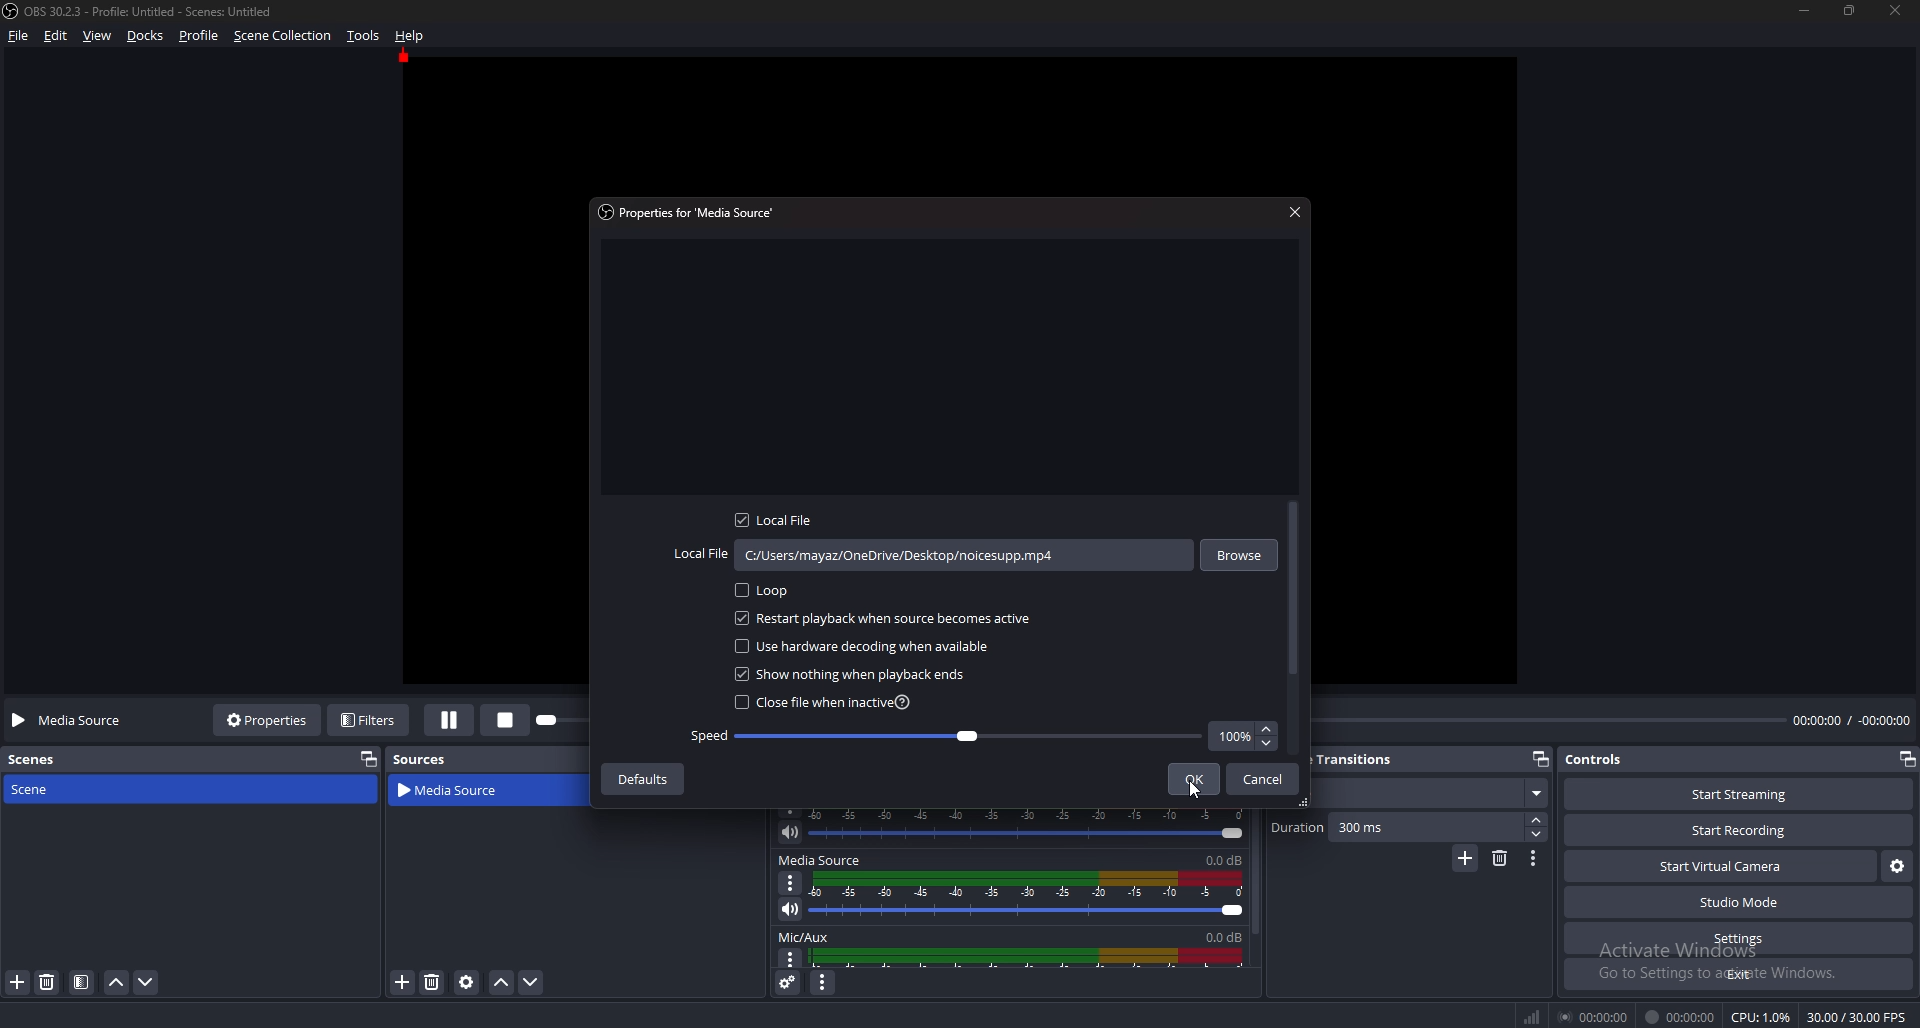  I want to click on  Scene scene, so click(44, 787).